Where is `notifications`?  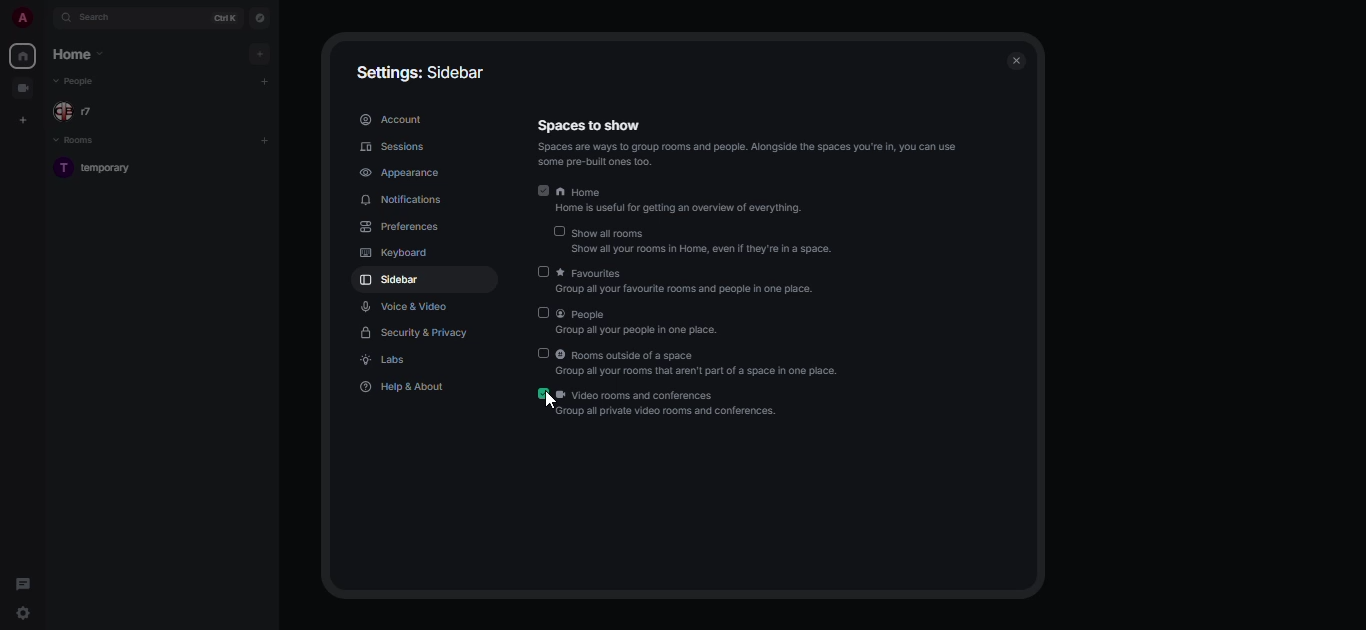
notifications is located at coordinates (400, 199).